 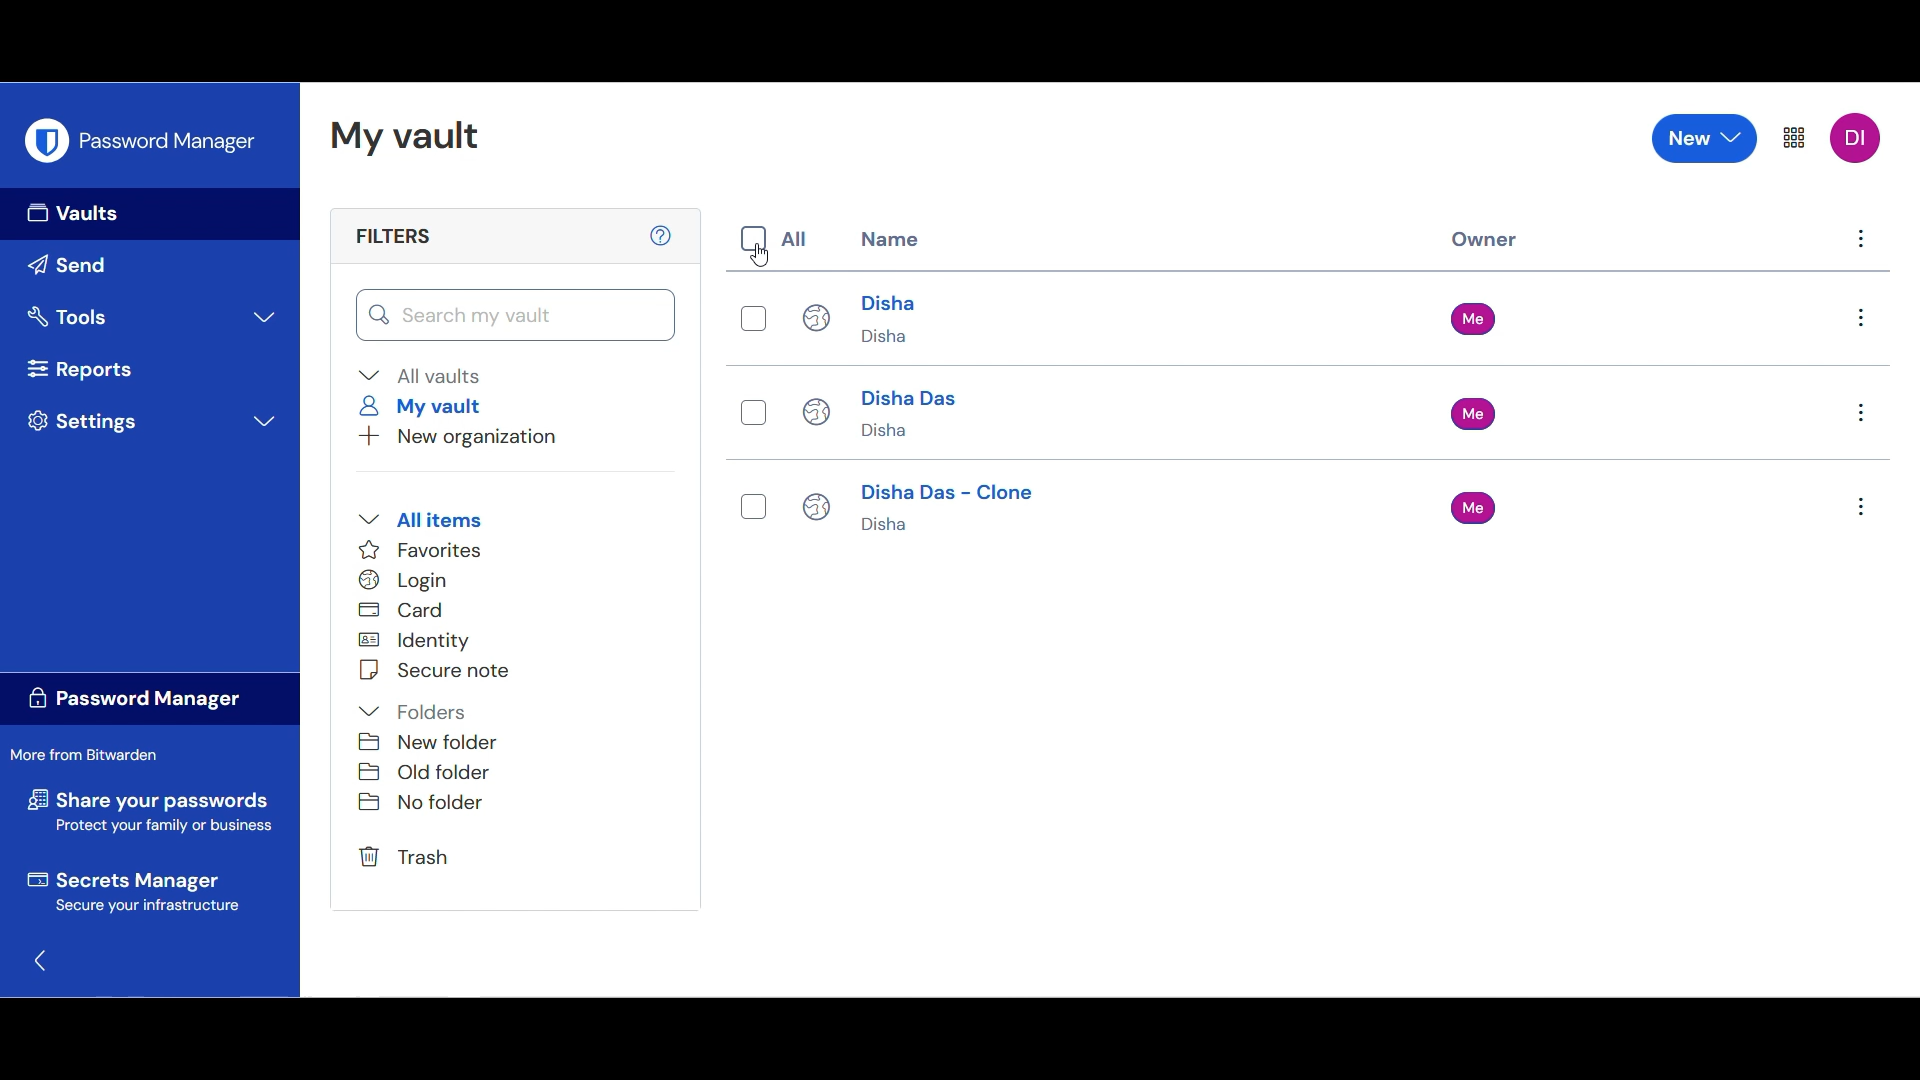 I want to click on Password manager, so click(x=149, y=700).